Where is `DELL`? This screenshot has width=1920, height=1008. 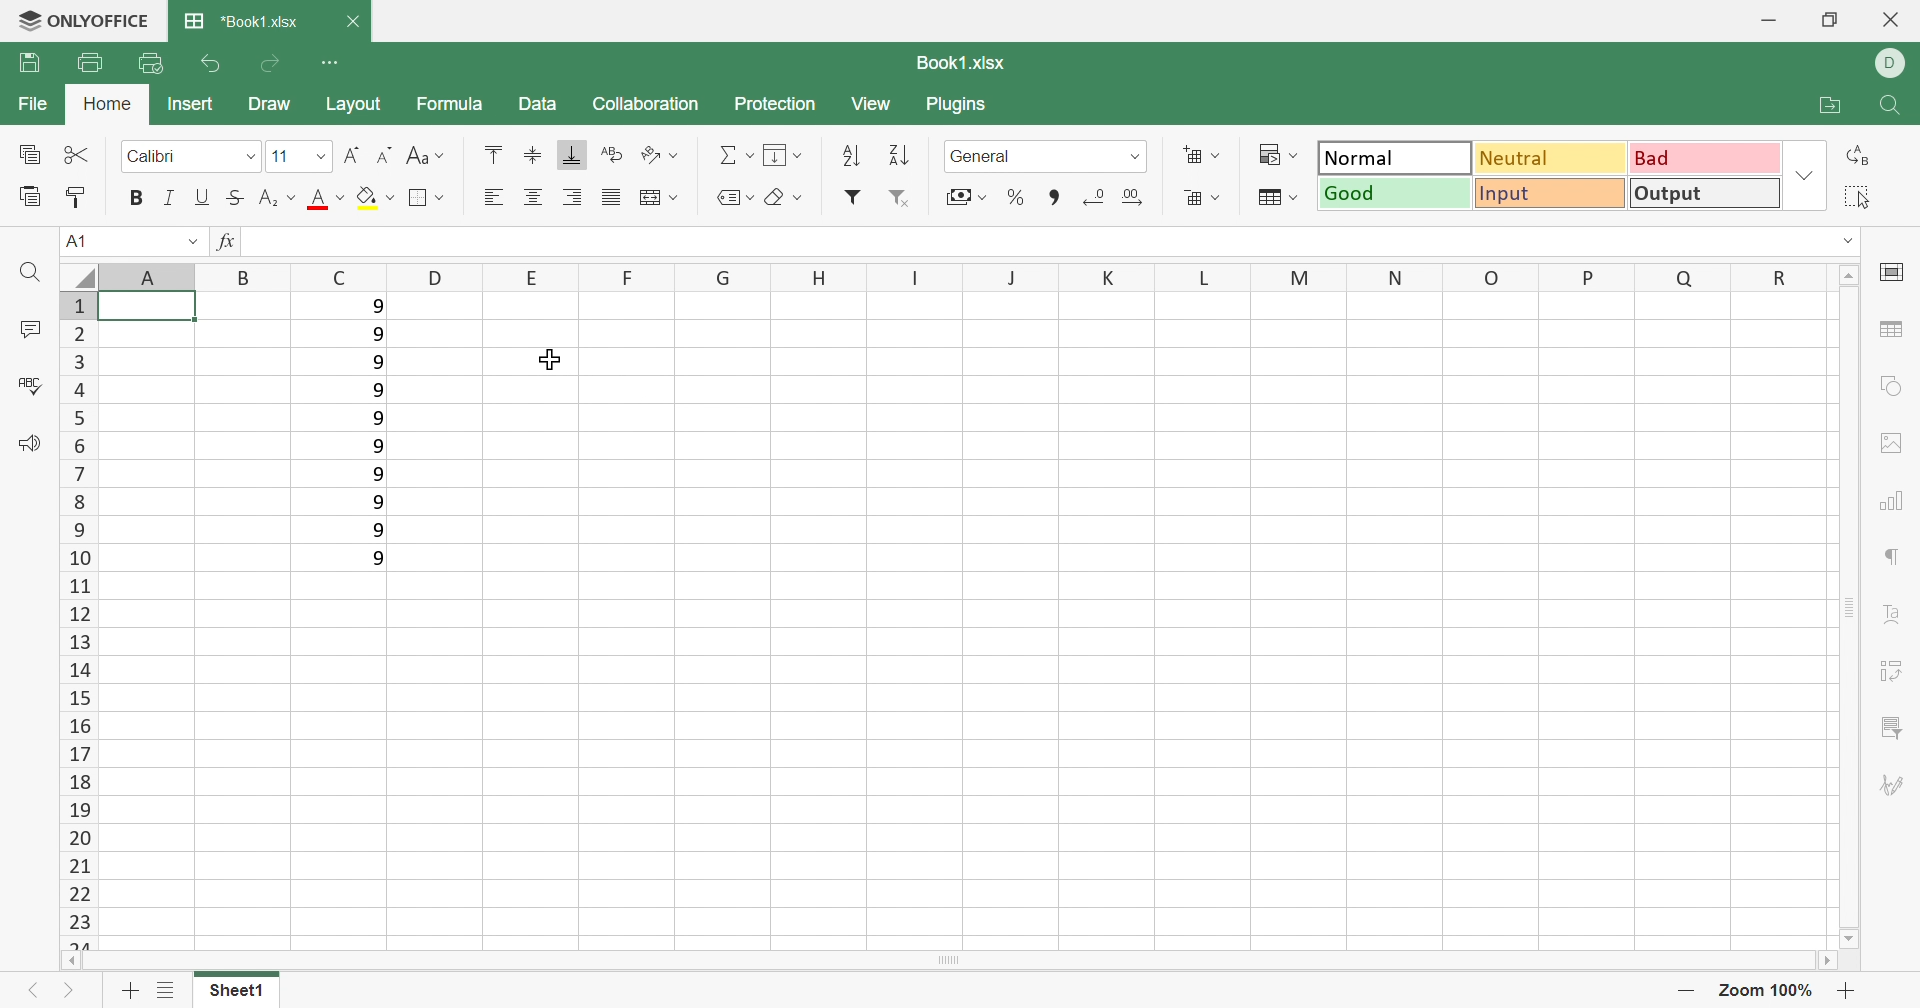 DELL is located at coordinates (1896, 61).